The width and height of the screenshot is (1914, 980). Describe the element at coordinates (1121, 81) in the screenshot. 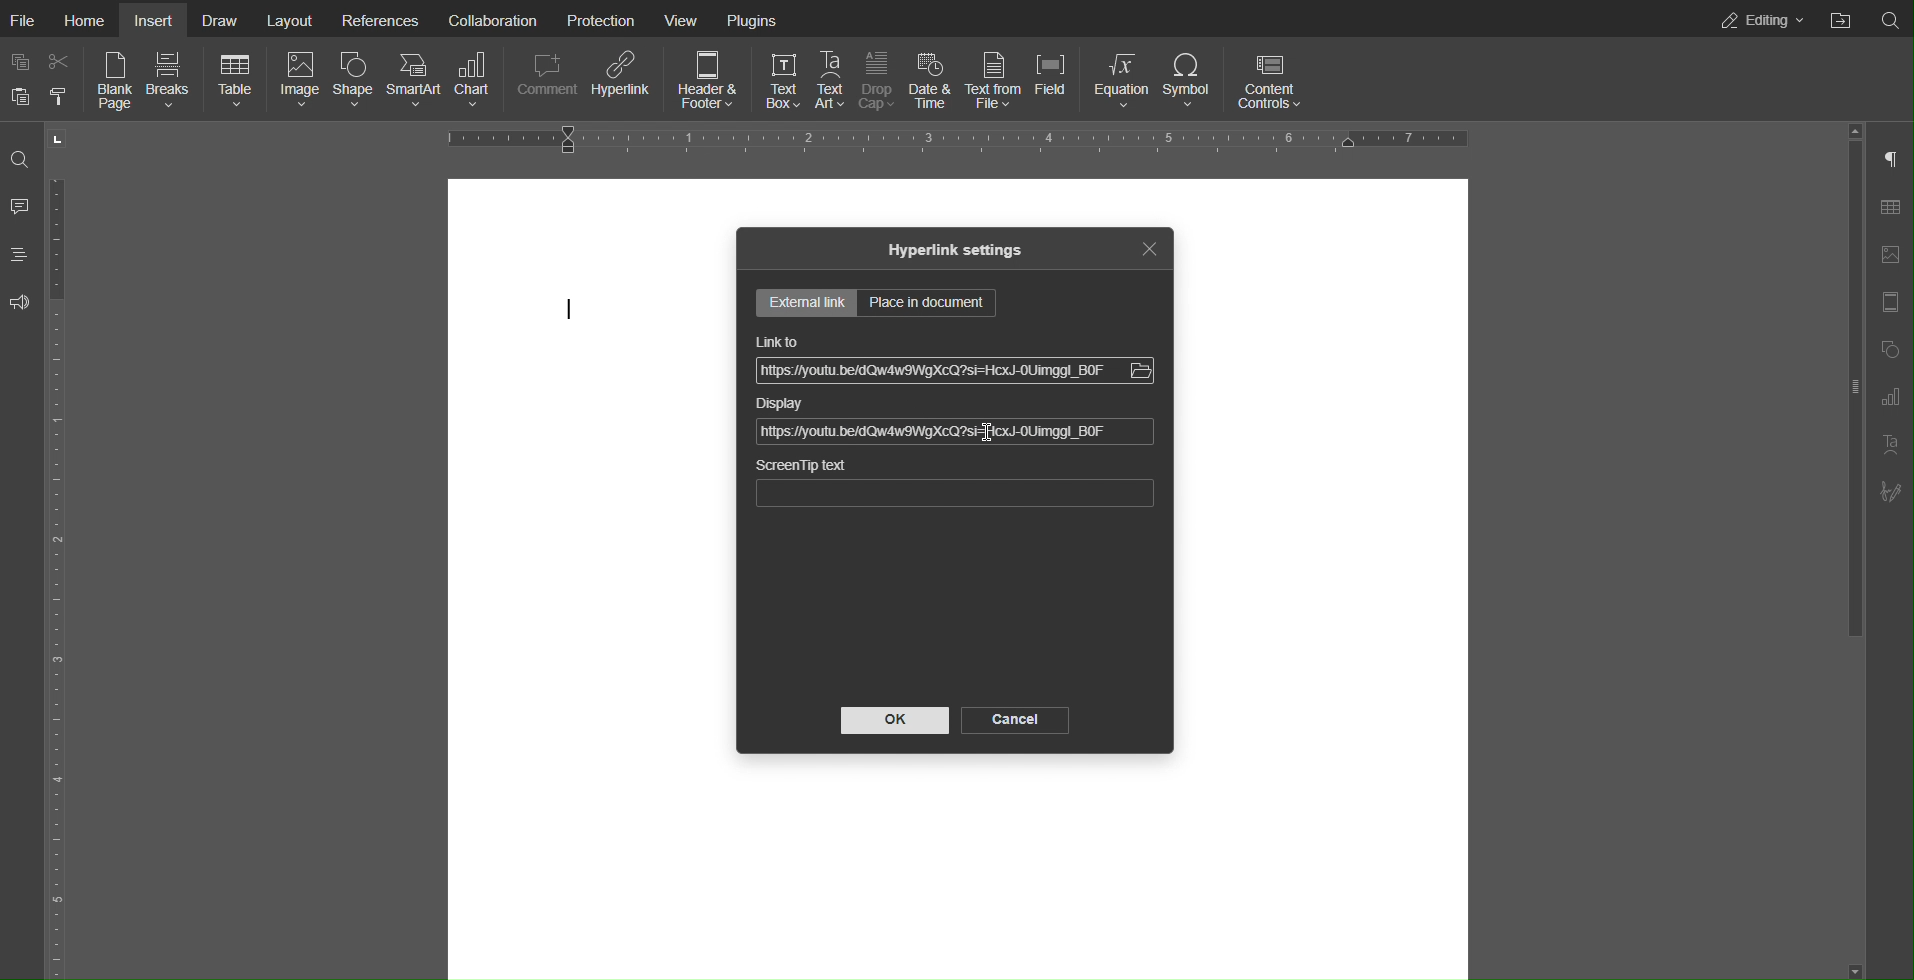

I see `Equation` at that location.